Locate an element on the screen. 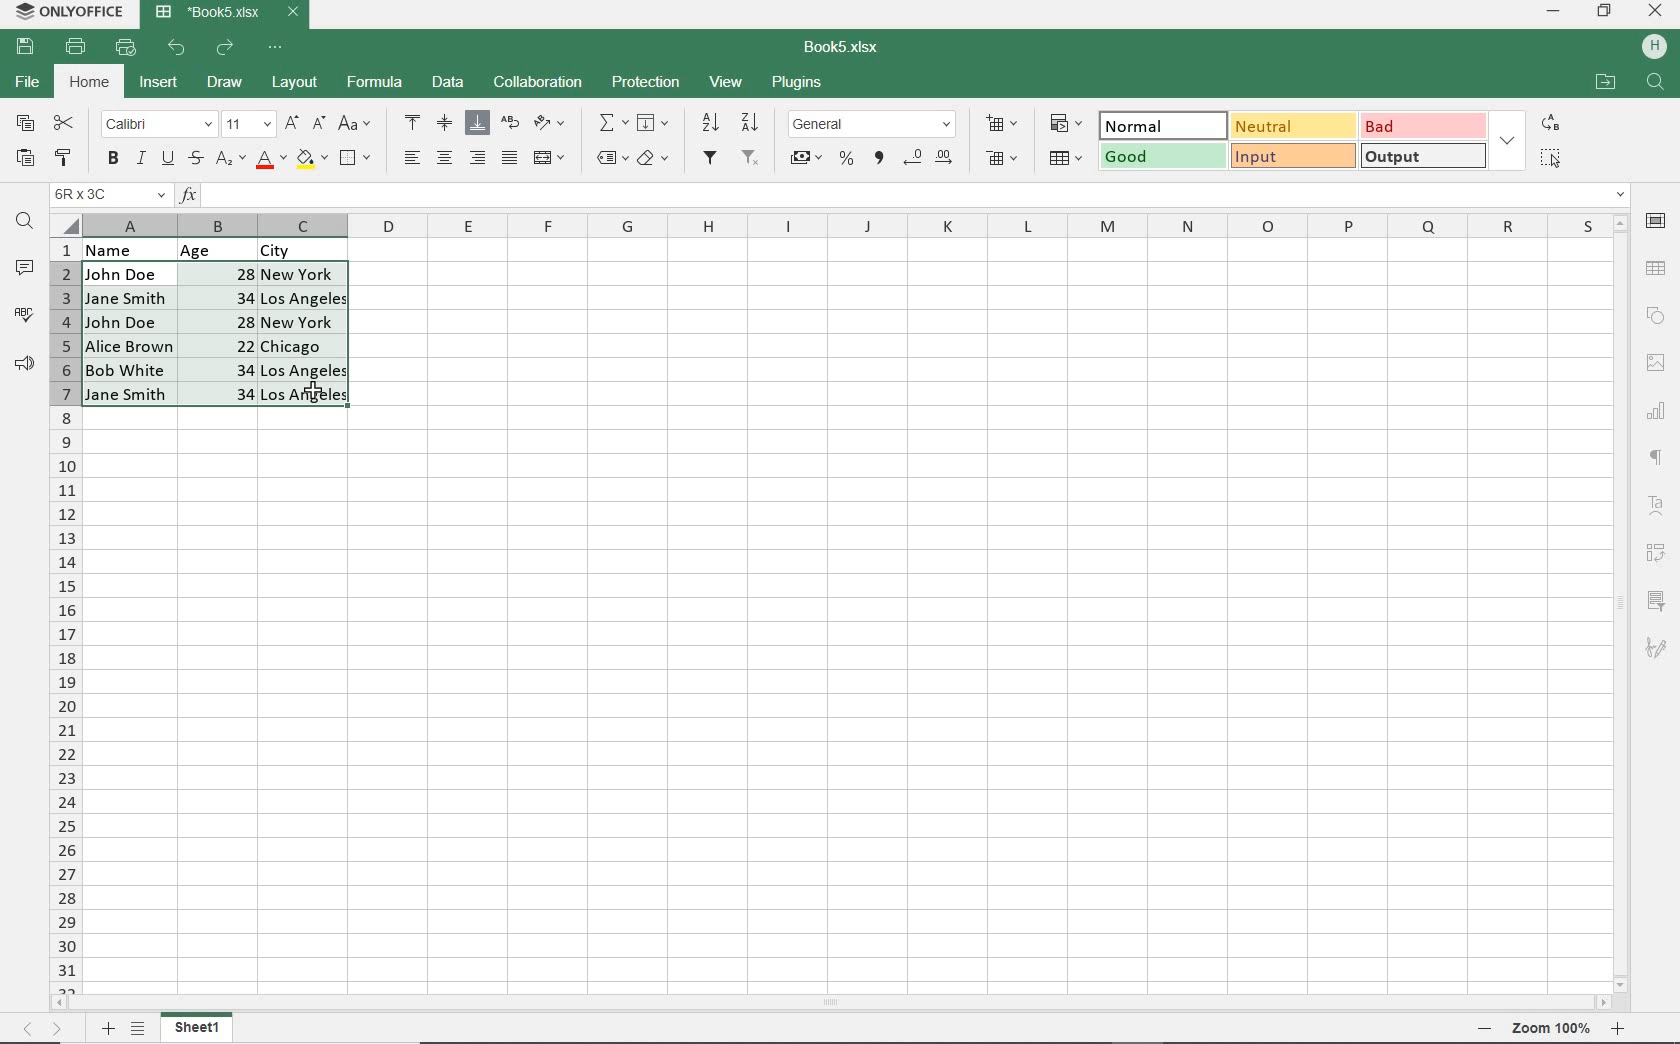 This screenshot has width=1680, height=1044. COPY STYLE is located at coordinates (64, 155).